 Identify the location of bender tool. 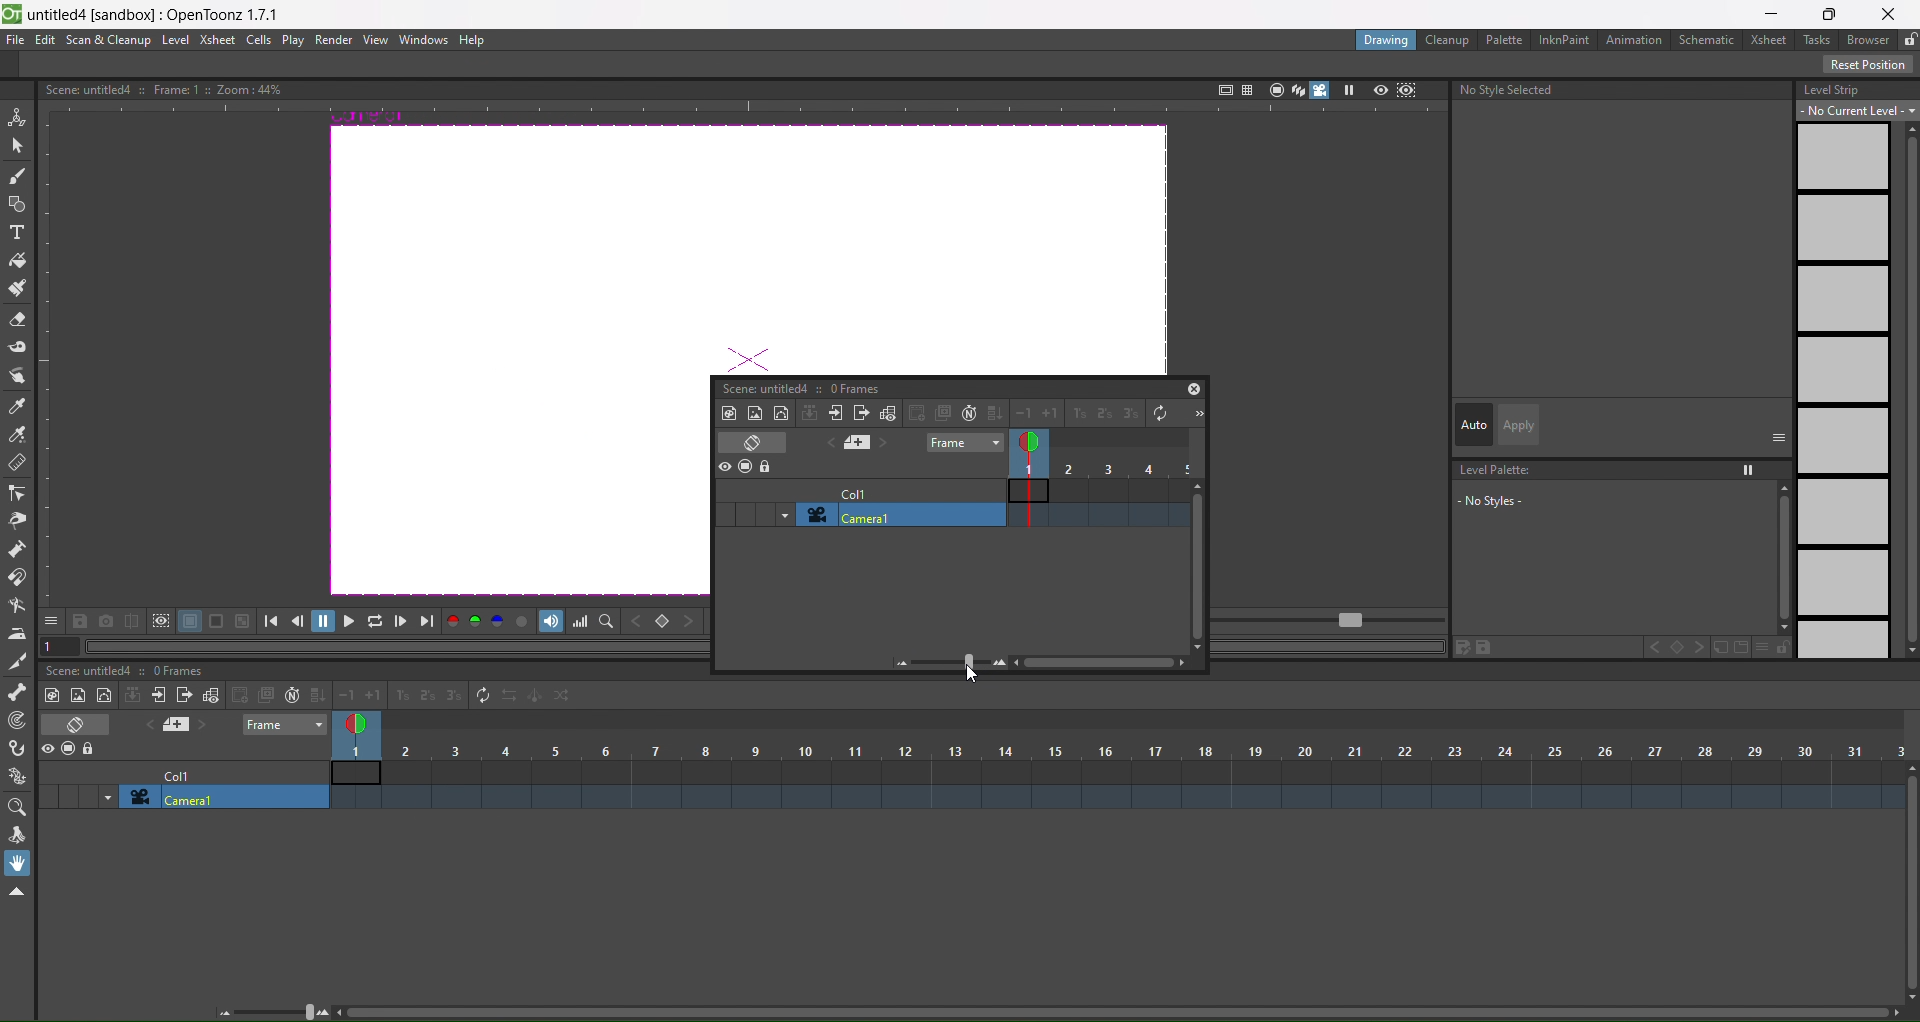
(18, 605).